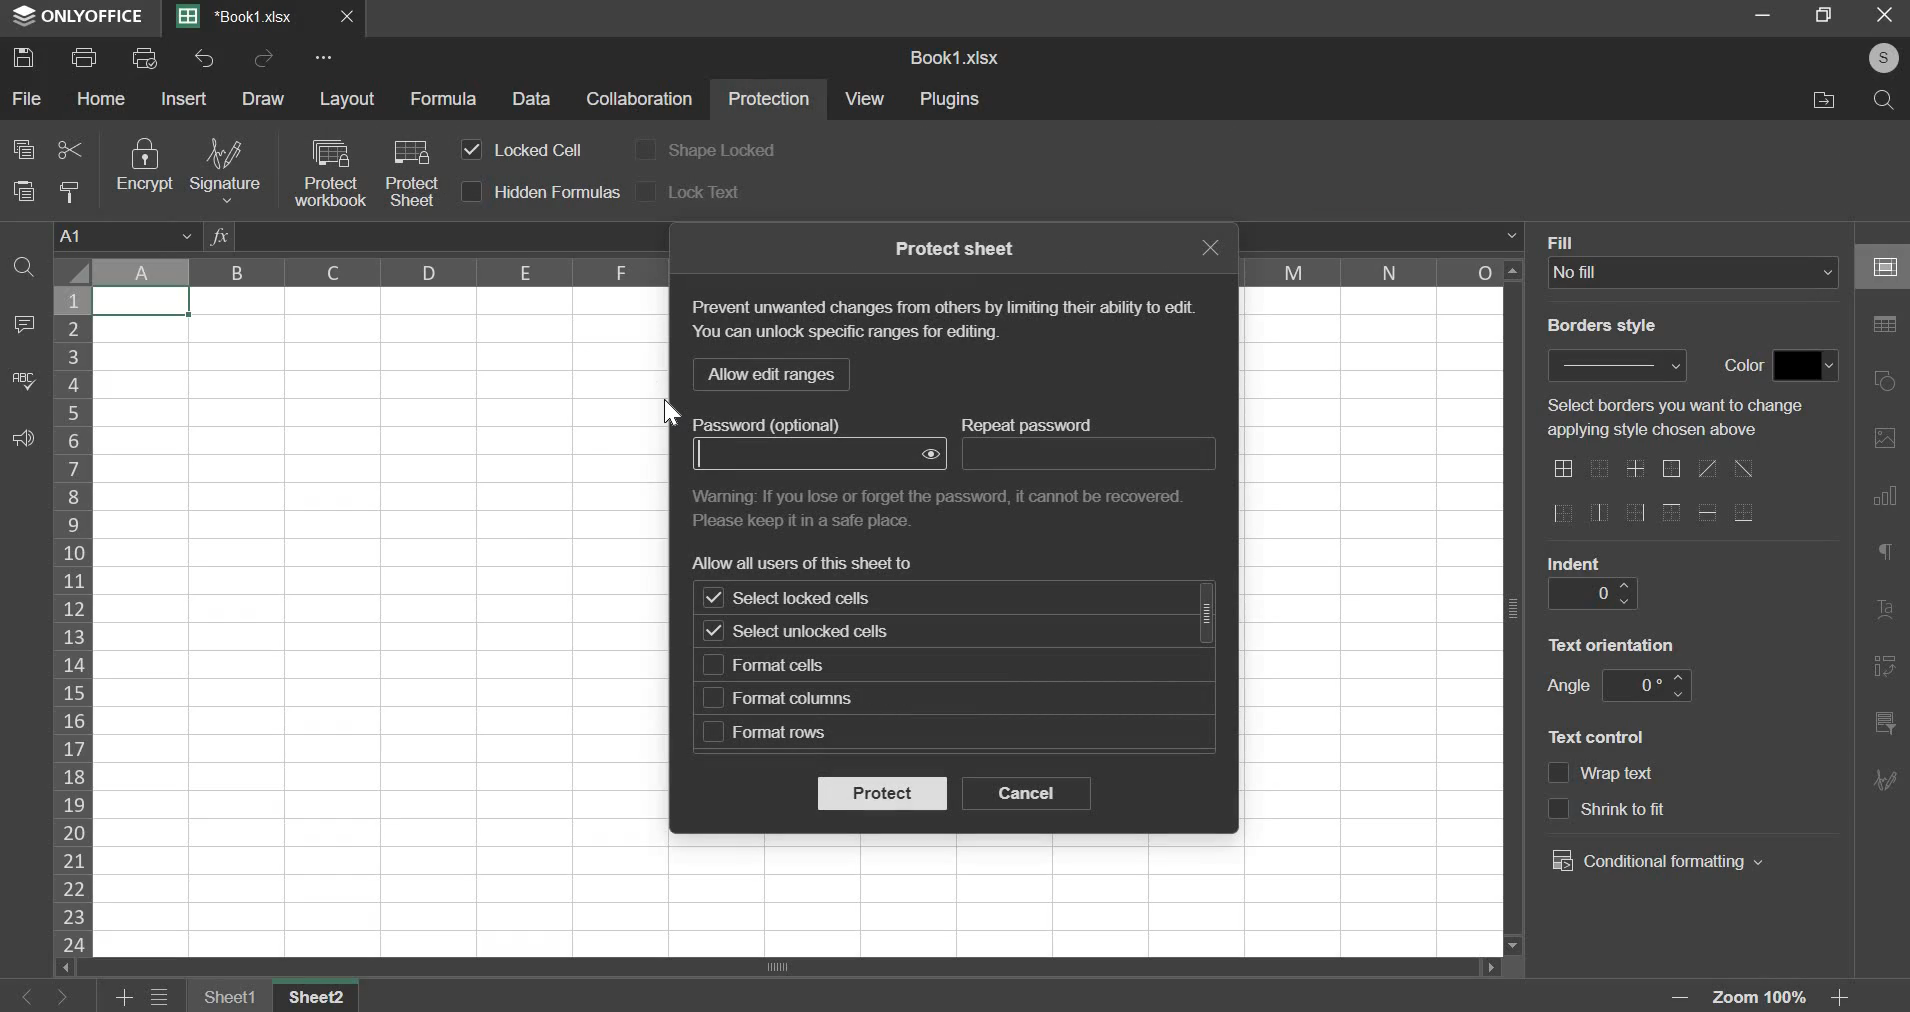 This screenshot has width=1910, height=1012. Describe the element at coordinates (722, 152) in the screenshot. I see `shape locked` at that location.